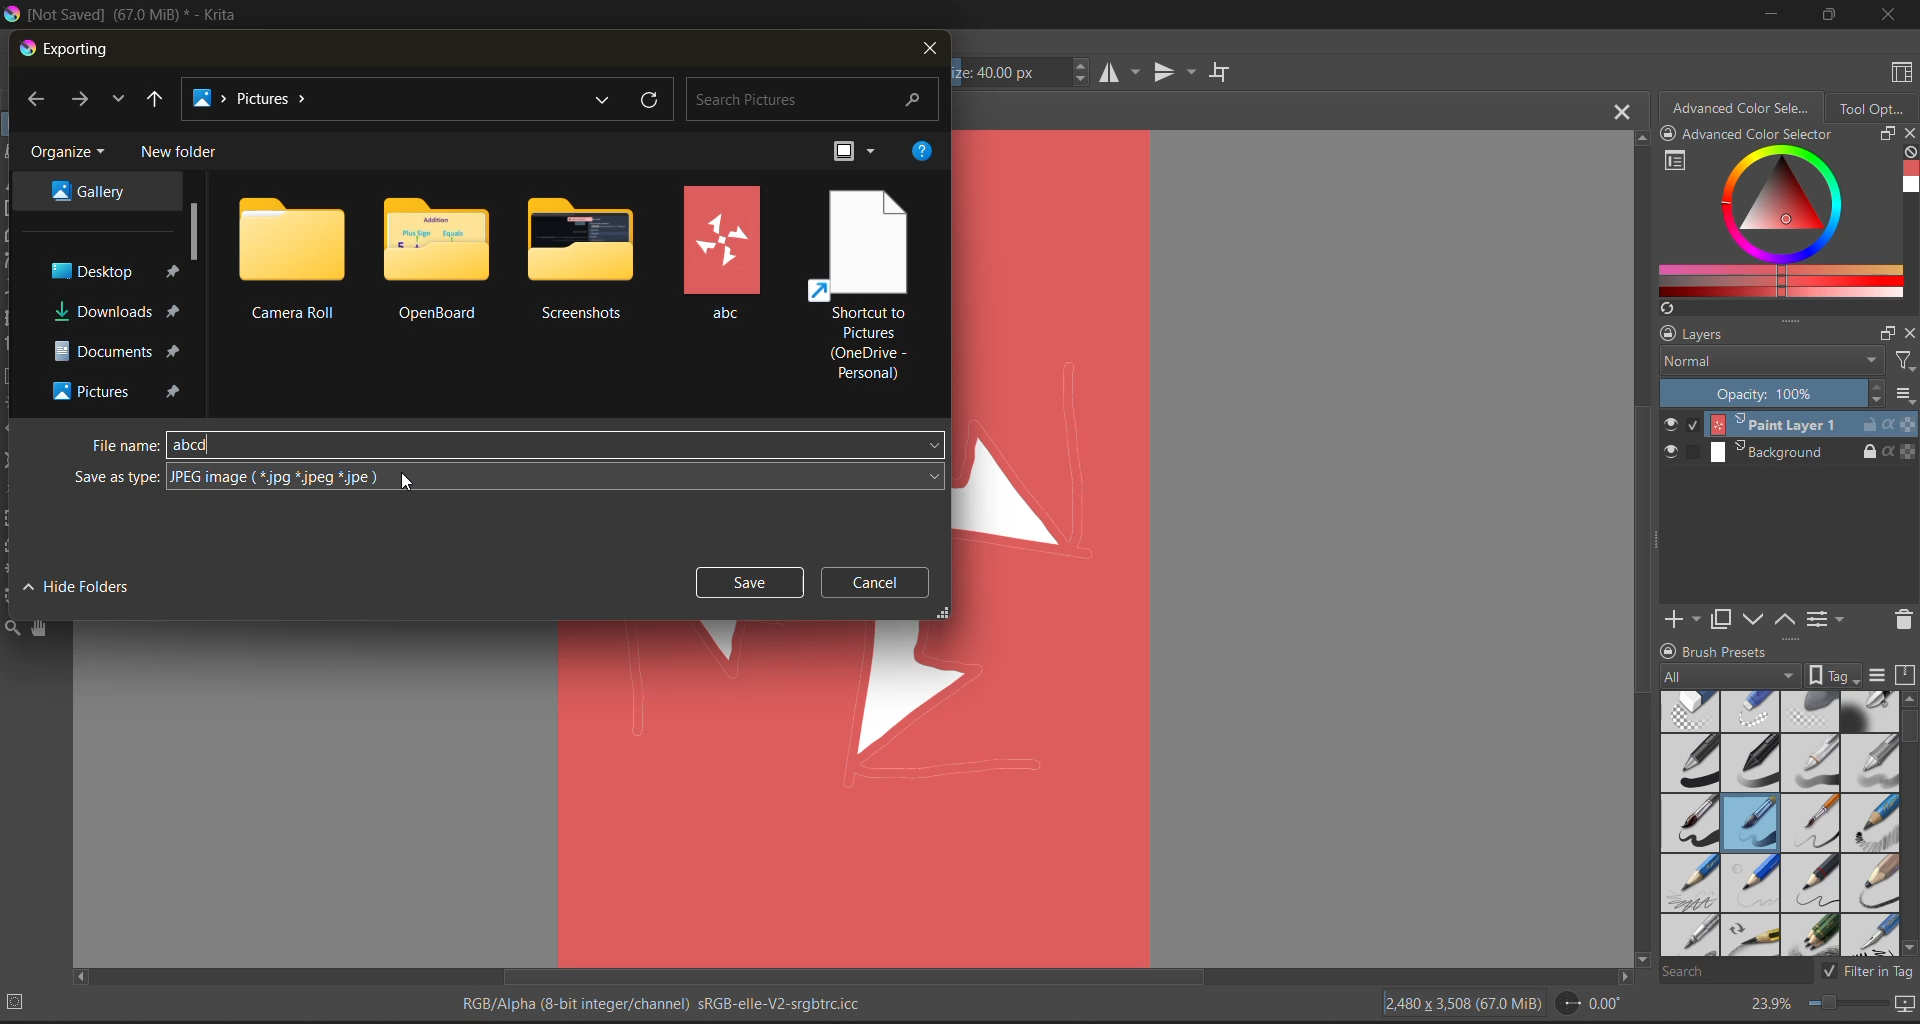 This screenshot has width=1920, height=1024. Describe the element at coordinates (1731, 622) in the screenshot. I see `duplicate layer ` at that location.